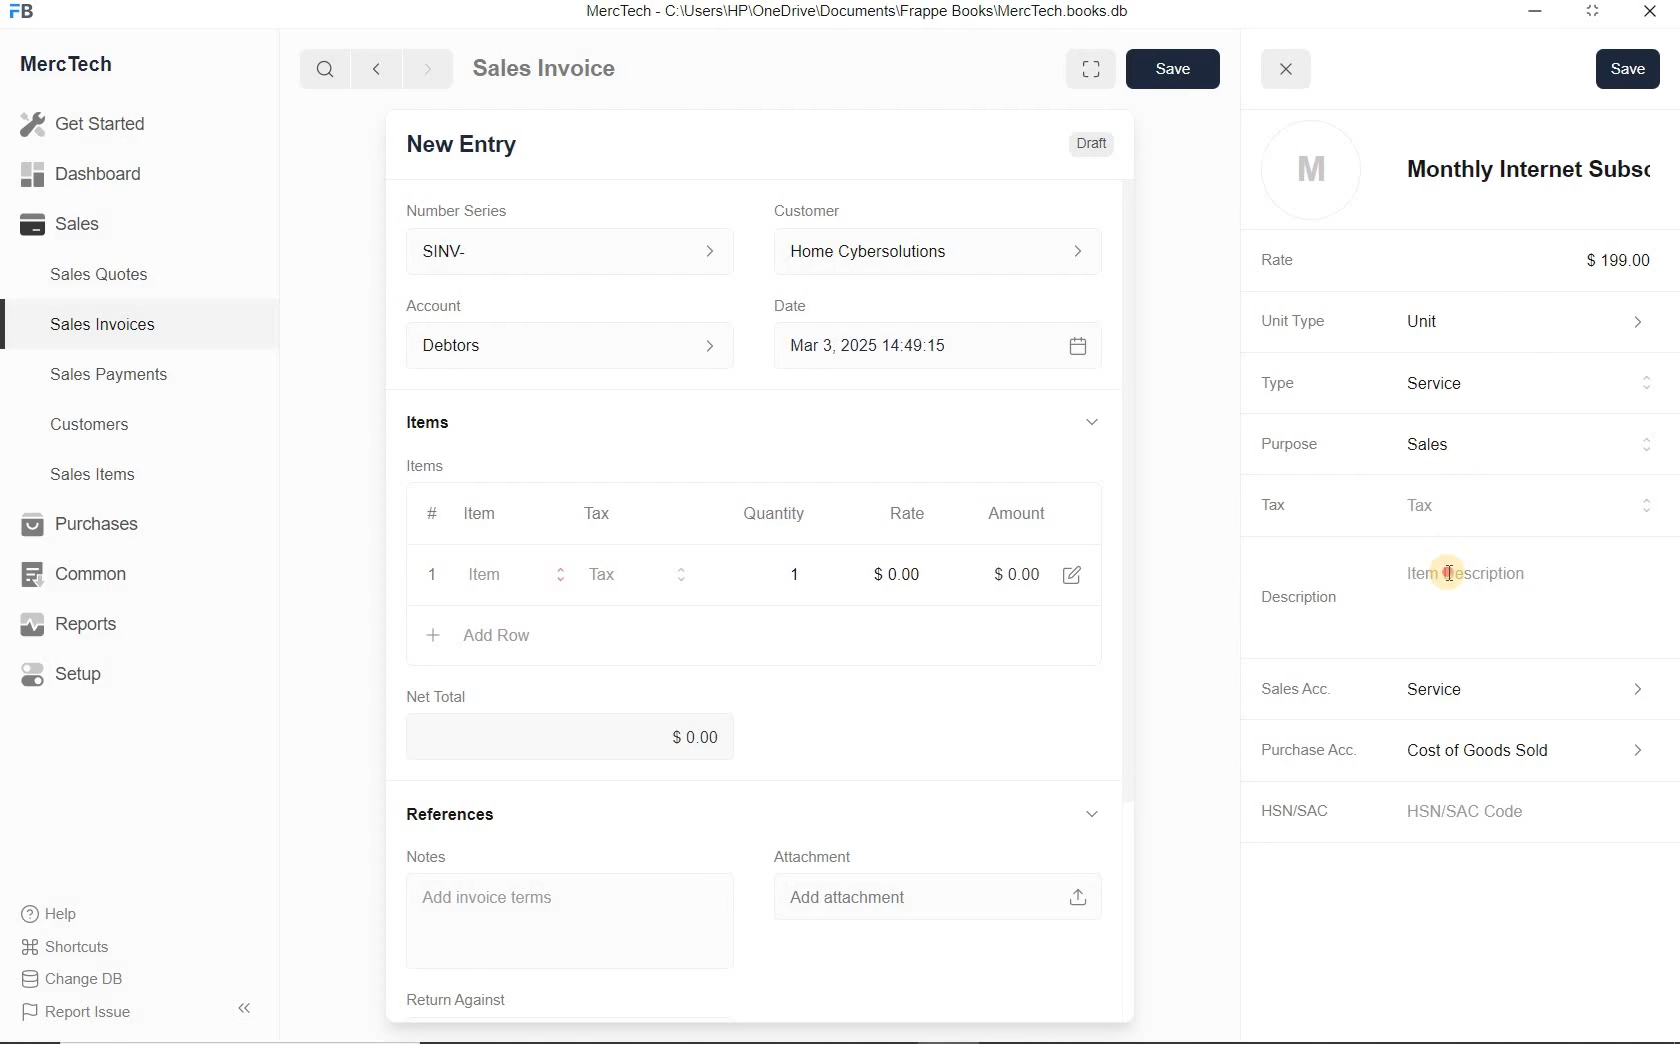  What do you see at coordinates (490, 577) in the screenshot?
I see `item` at bounding box center [490, 577].